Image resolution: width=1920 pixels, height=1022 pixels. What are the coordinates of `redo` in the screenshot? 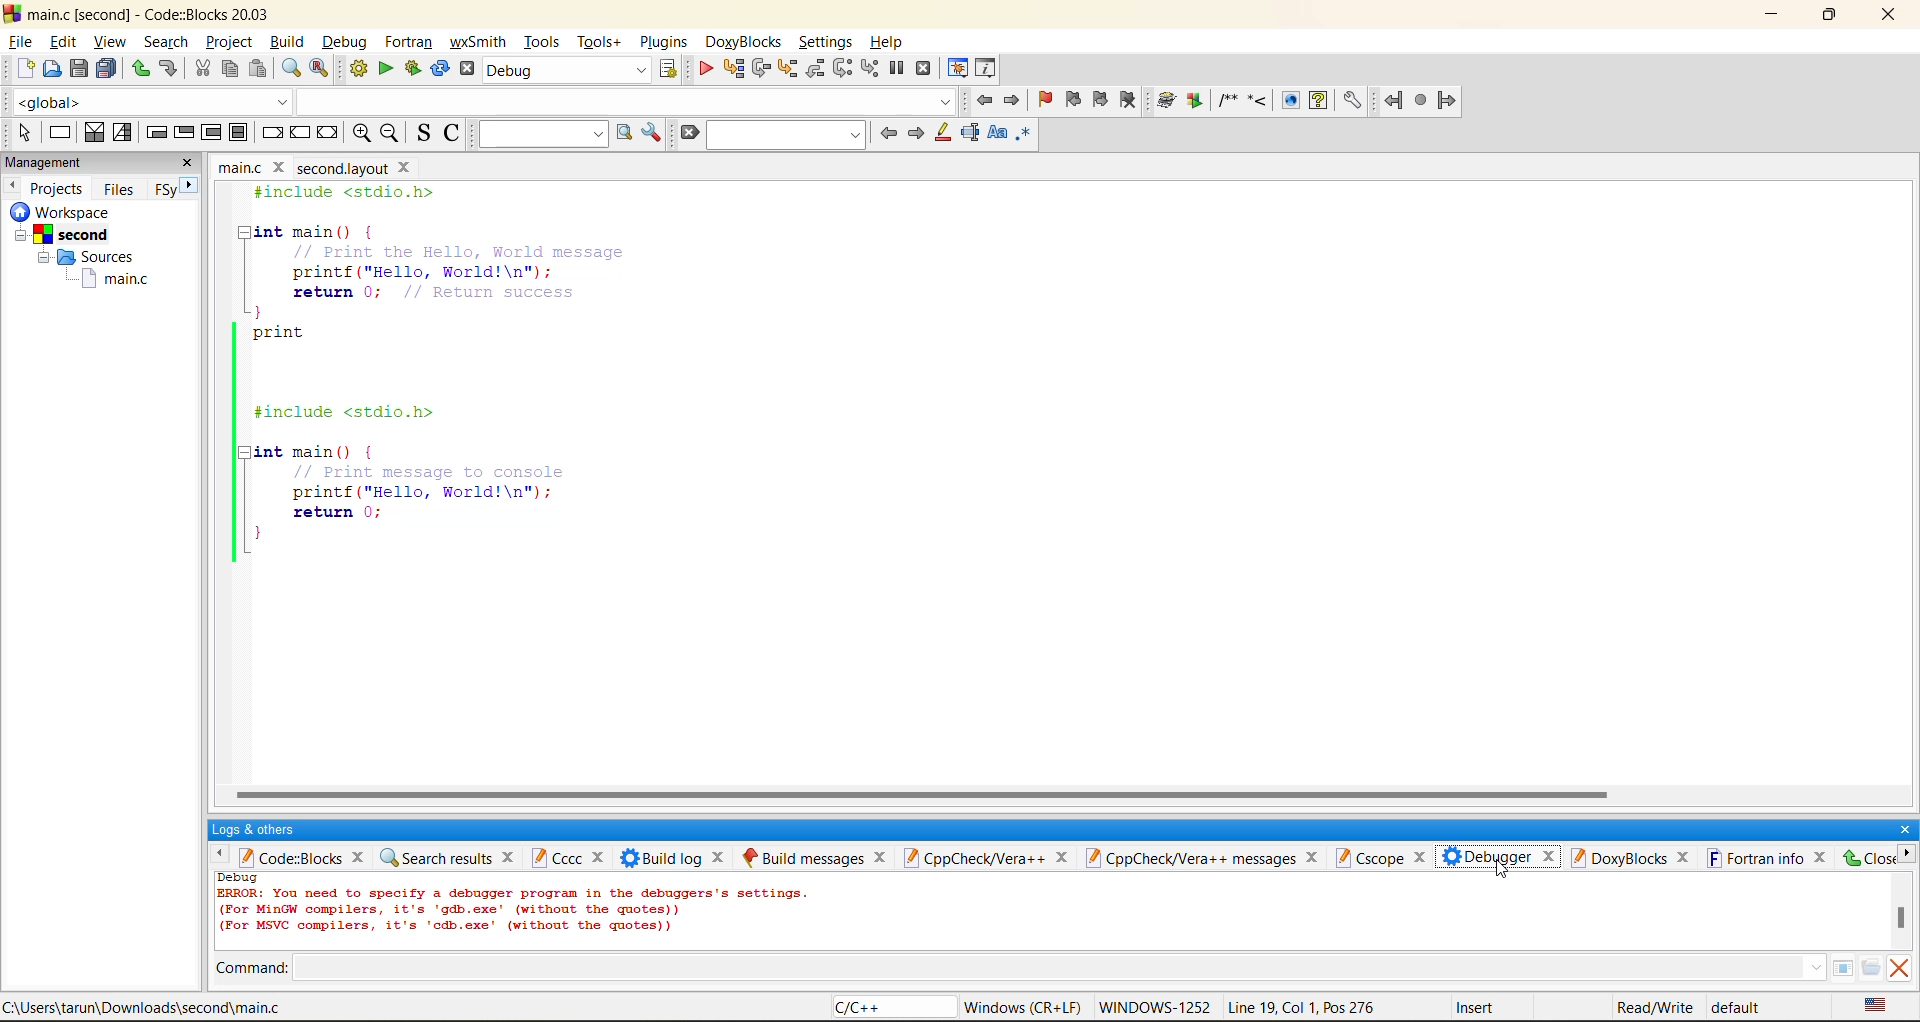 It's located at (172, 69).